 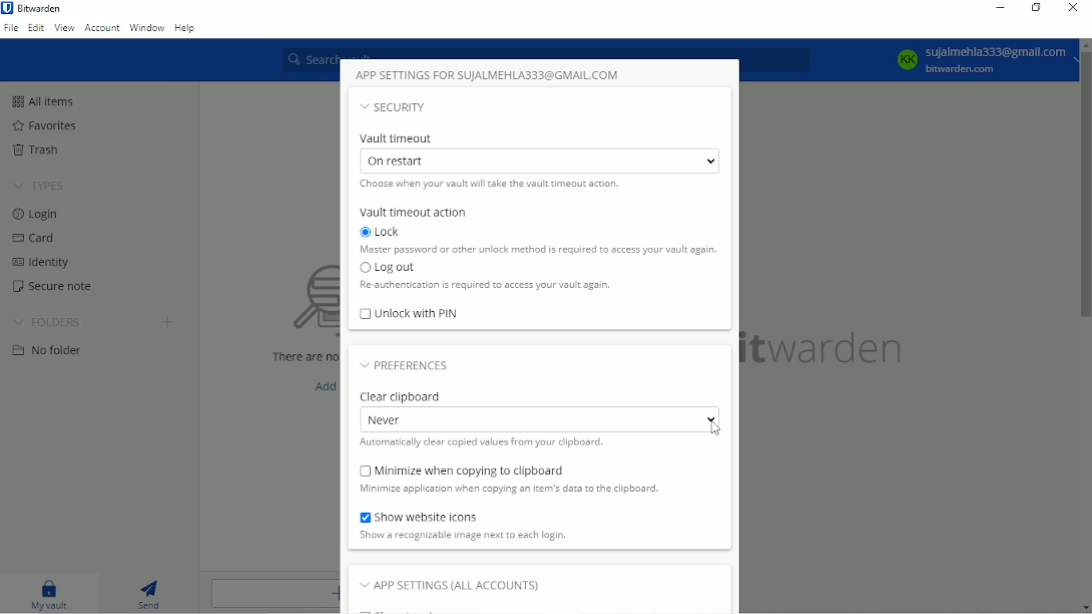 What do you see at coordinates (1085, 192) in the screenshot?
I see `Vertical scrollbar` at bounding box center [1085, 192].